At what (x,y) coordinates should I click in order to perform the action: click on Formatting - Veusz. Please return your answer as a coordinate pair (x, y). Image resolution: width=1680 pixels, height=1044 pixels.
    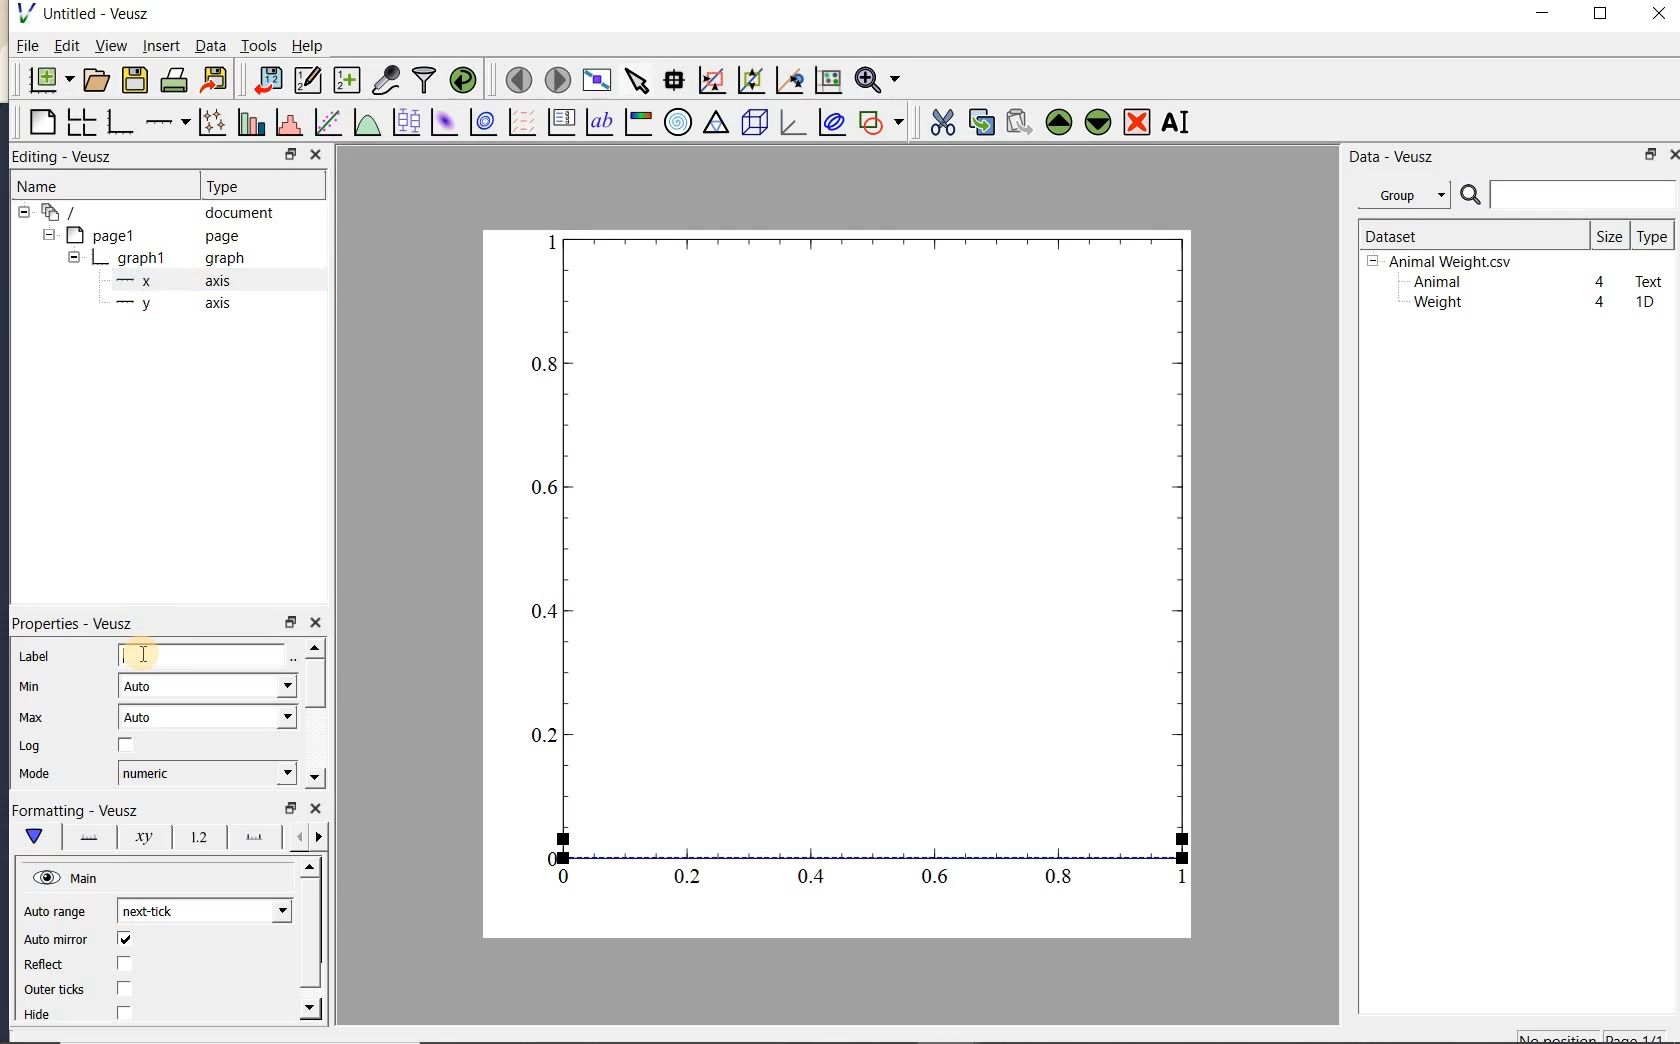
    Looking at the image, I should click on (75, 811).